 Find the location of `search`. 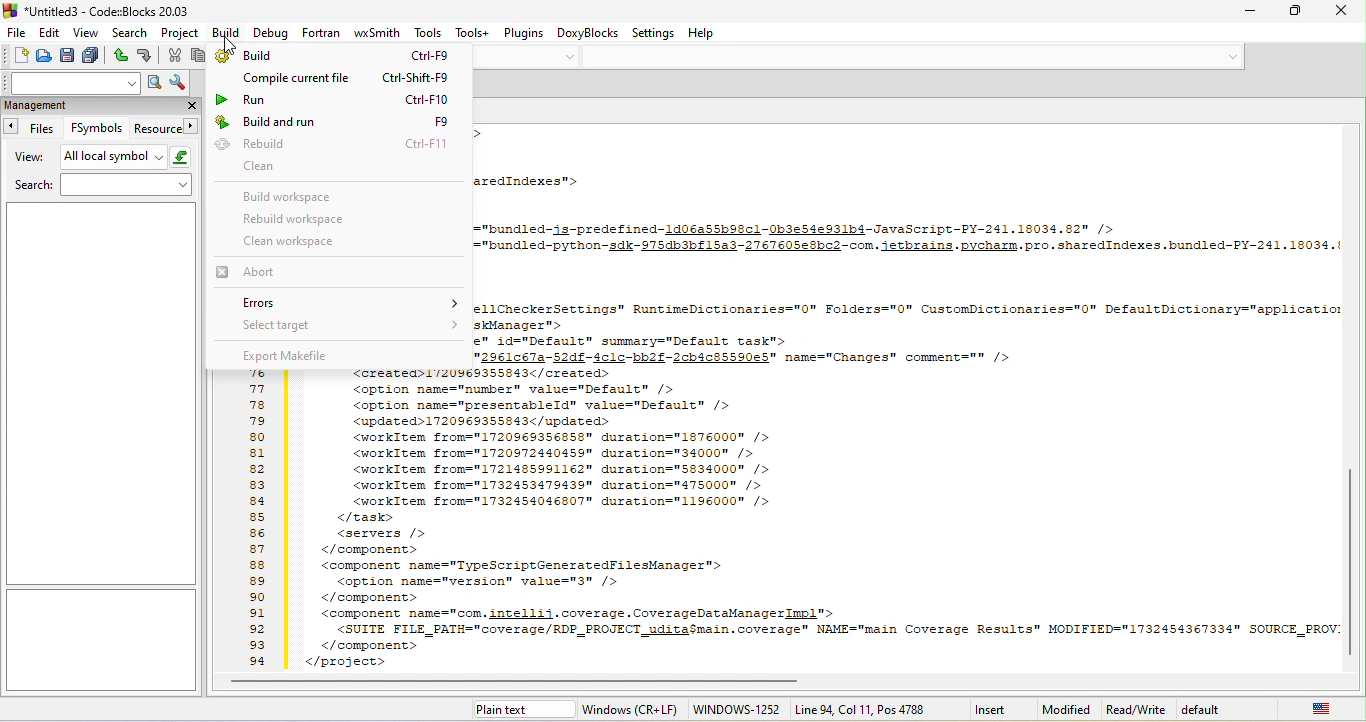

search is located at coordinates (103, 186).